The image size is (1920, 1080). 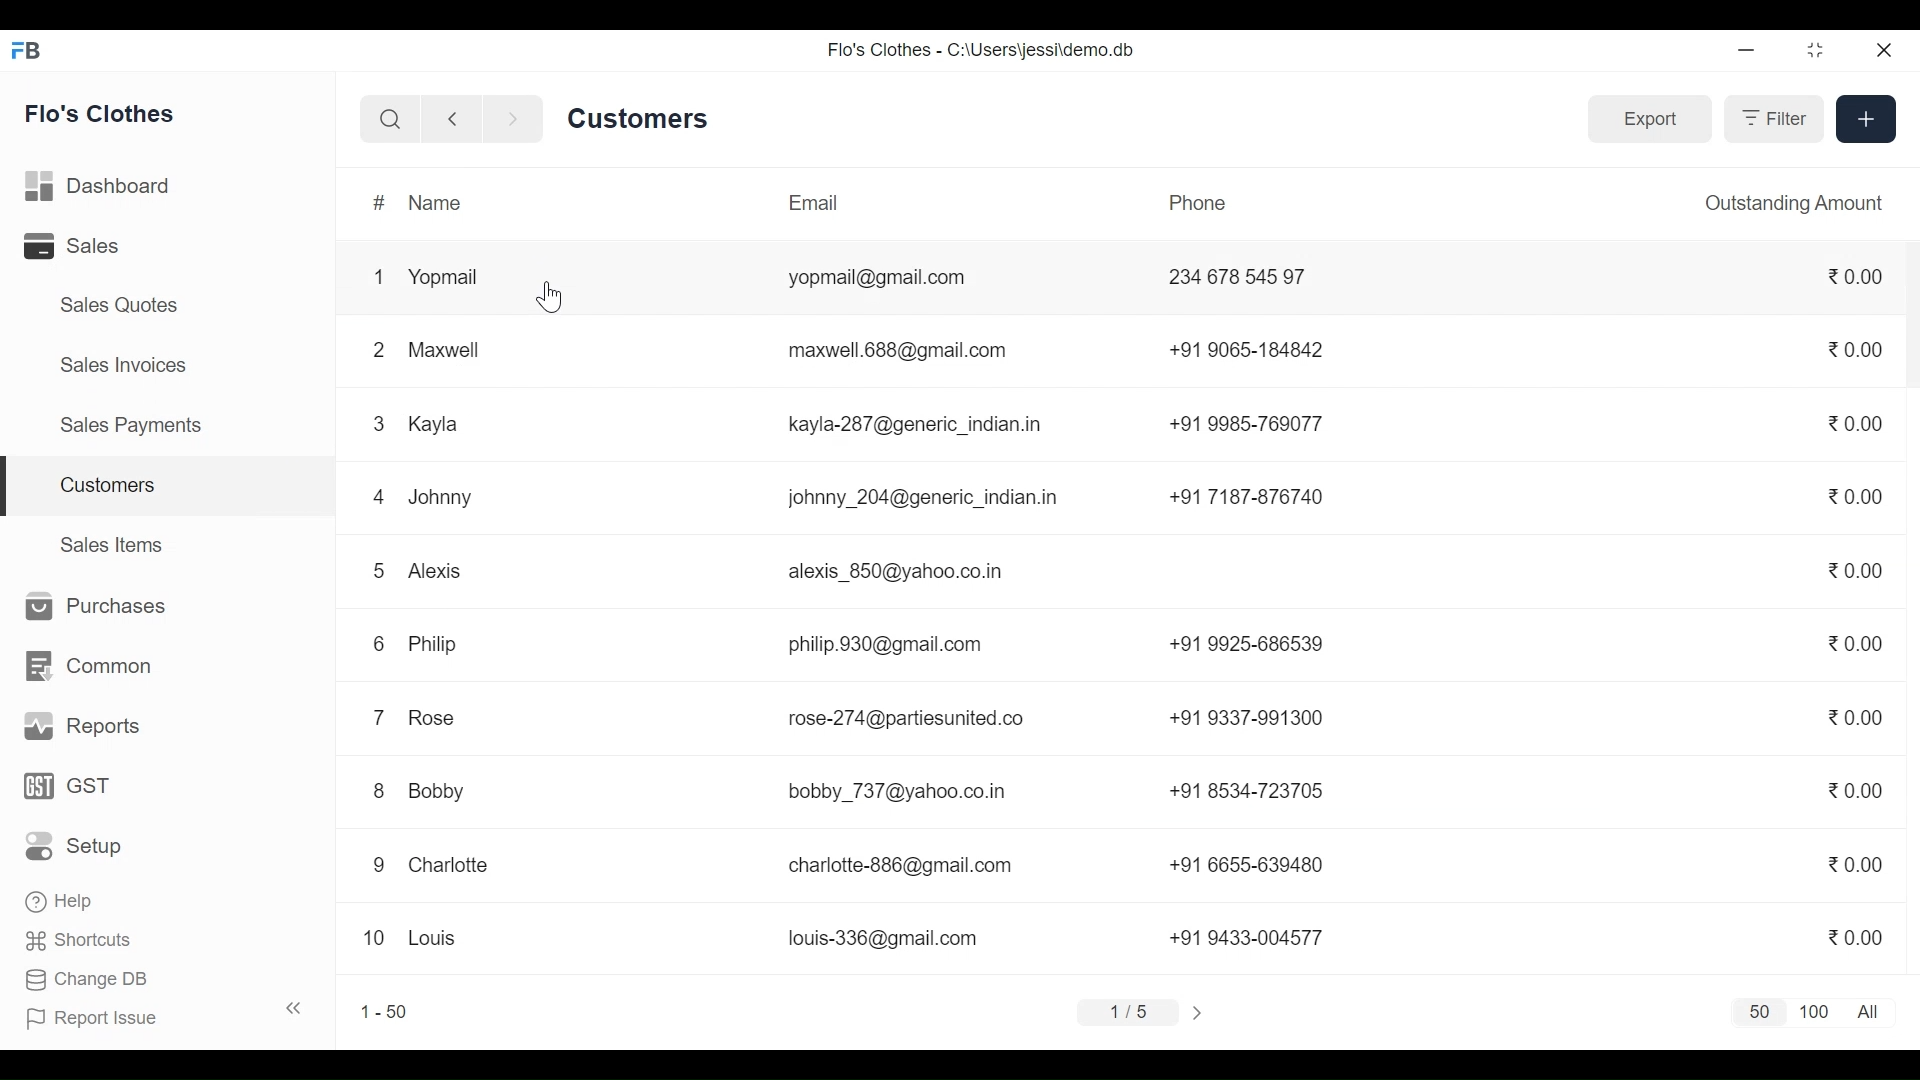 What do you see at coordinates (450, 118) in the screenshot?
I see `Navigate back` at bounding box center [450, 118].